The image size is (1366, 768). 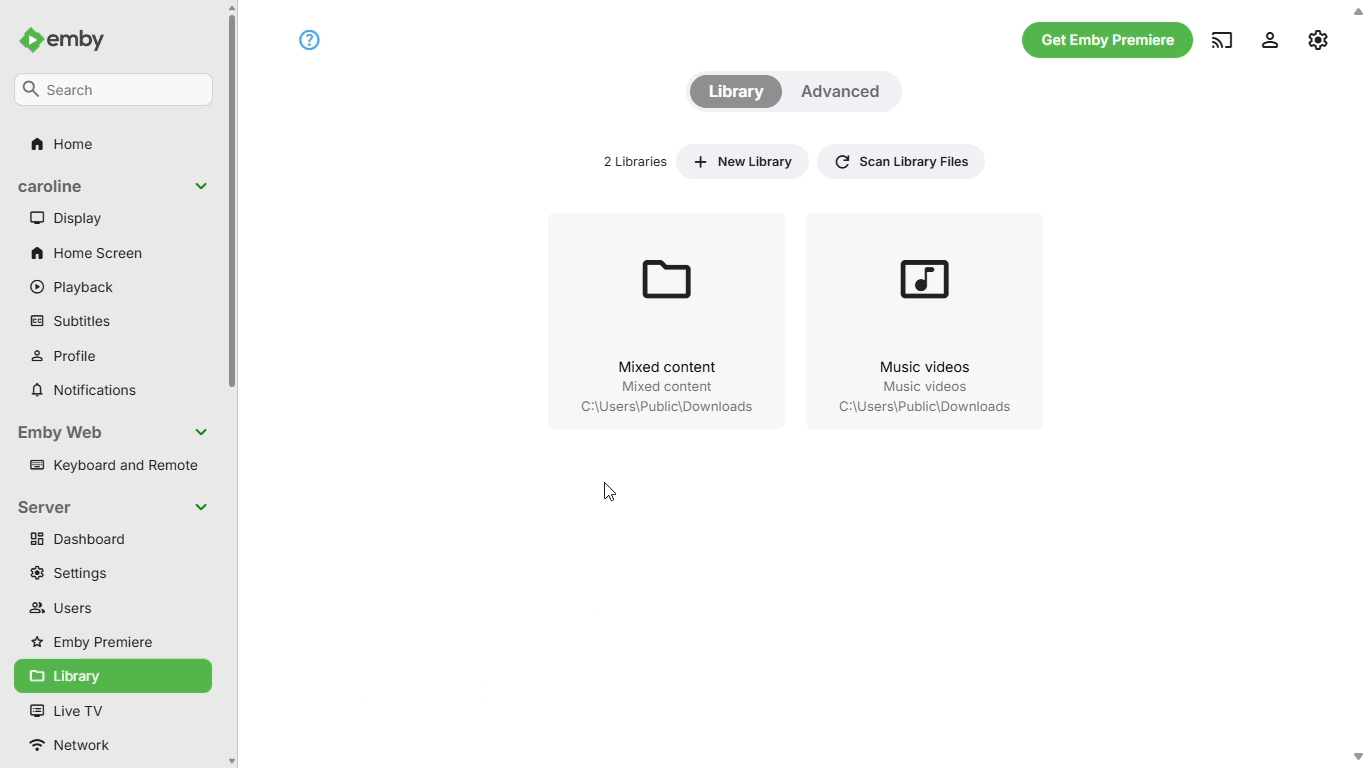 What do you see at coordinates (902, 161) in the screenshot?
I see `scan library files` at bounding box center [902, 161].